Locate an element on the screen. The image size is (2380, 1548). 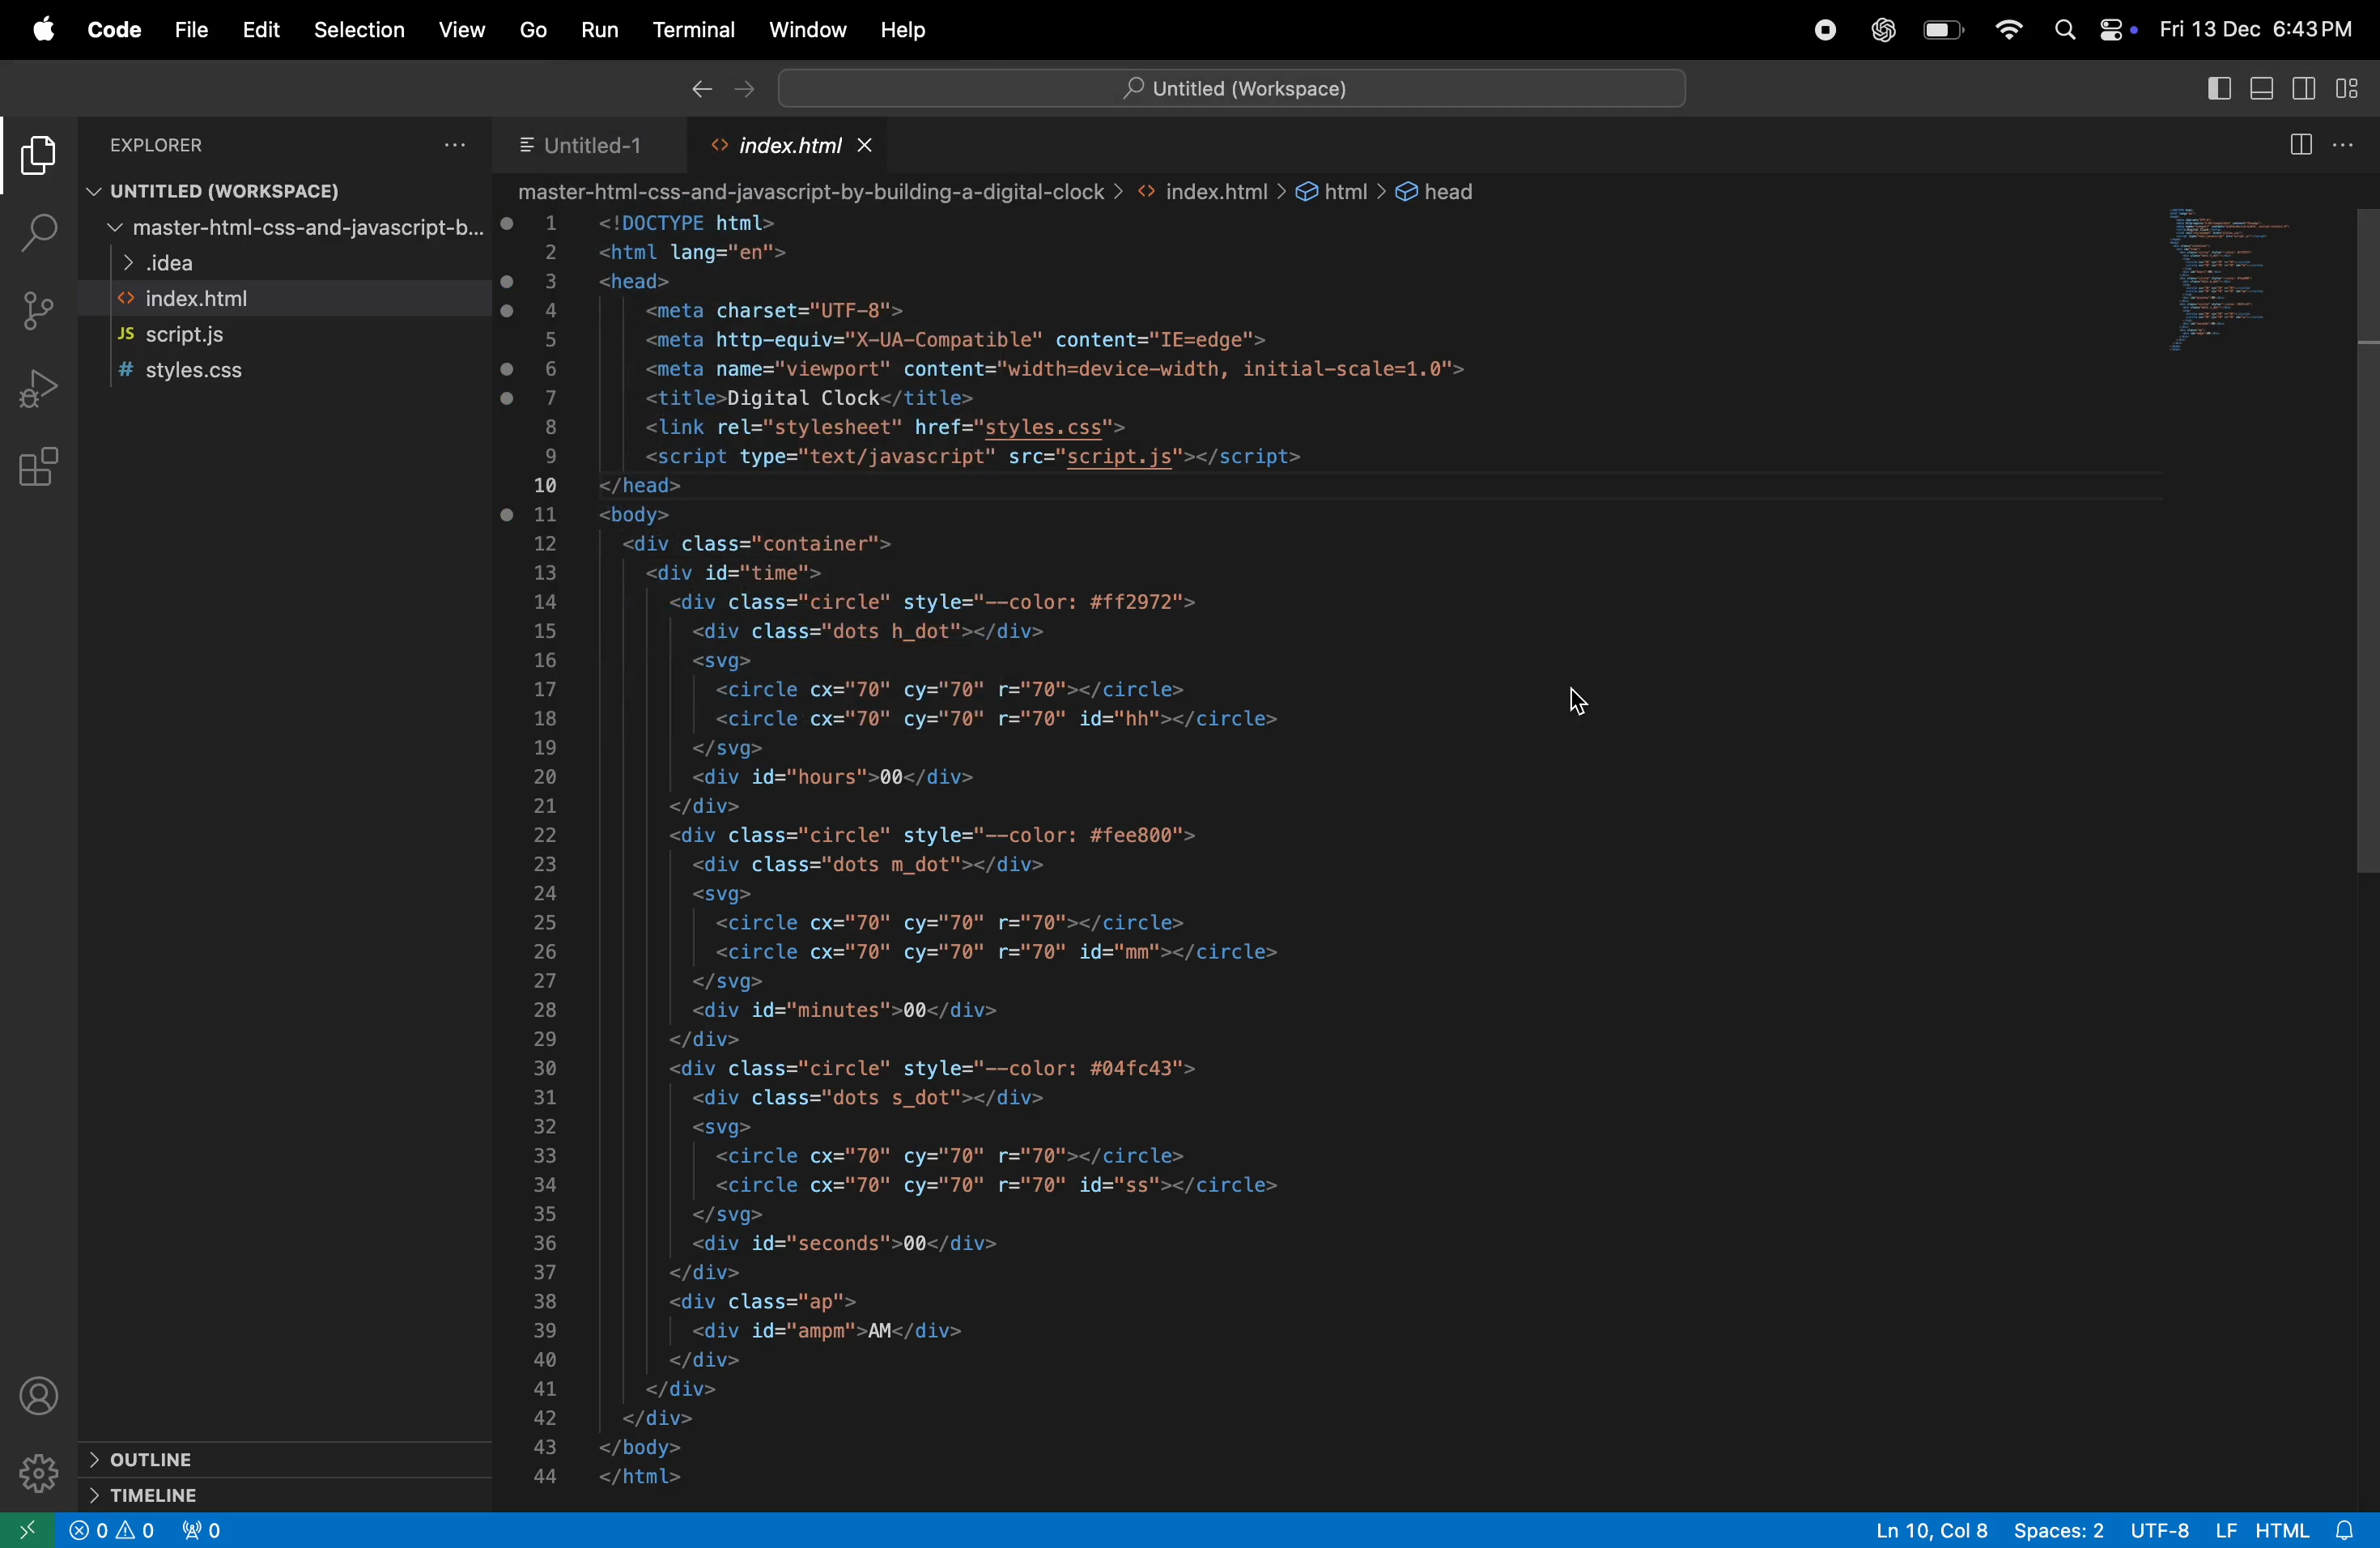
source control is located at coordinates (38, 309).